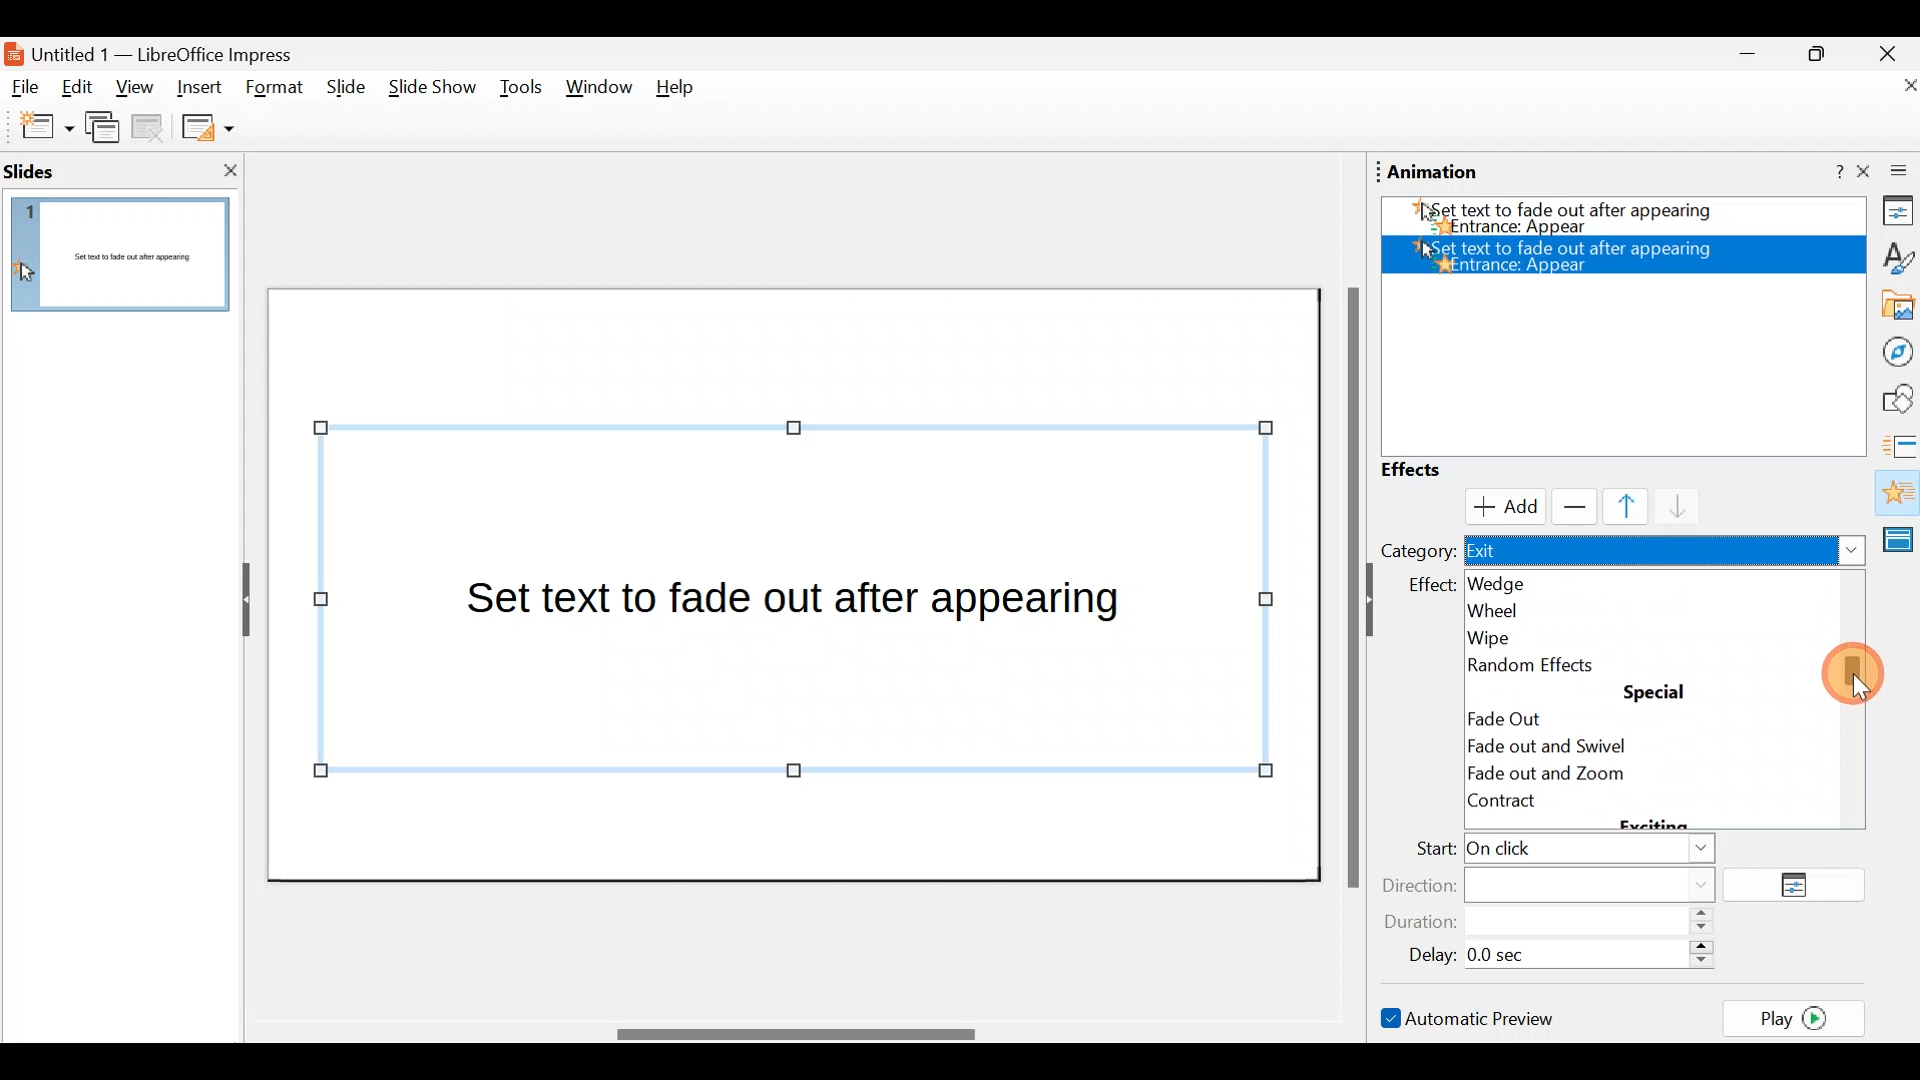 Image resolution: width=1920 pixels, height=1080 pixels. What do you see at coordinates (1531, 634) in the screenshot?
I see `Wipe` at bounding box center [1531, 634].